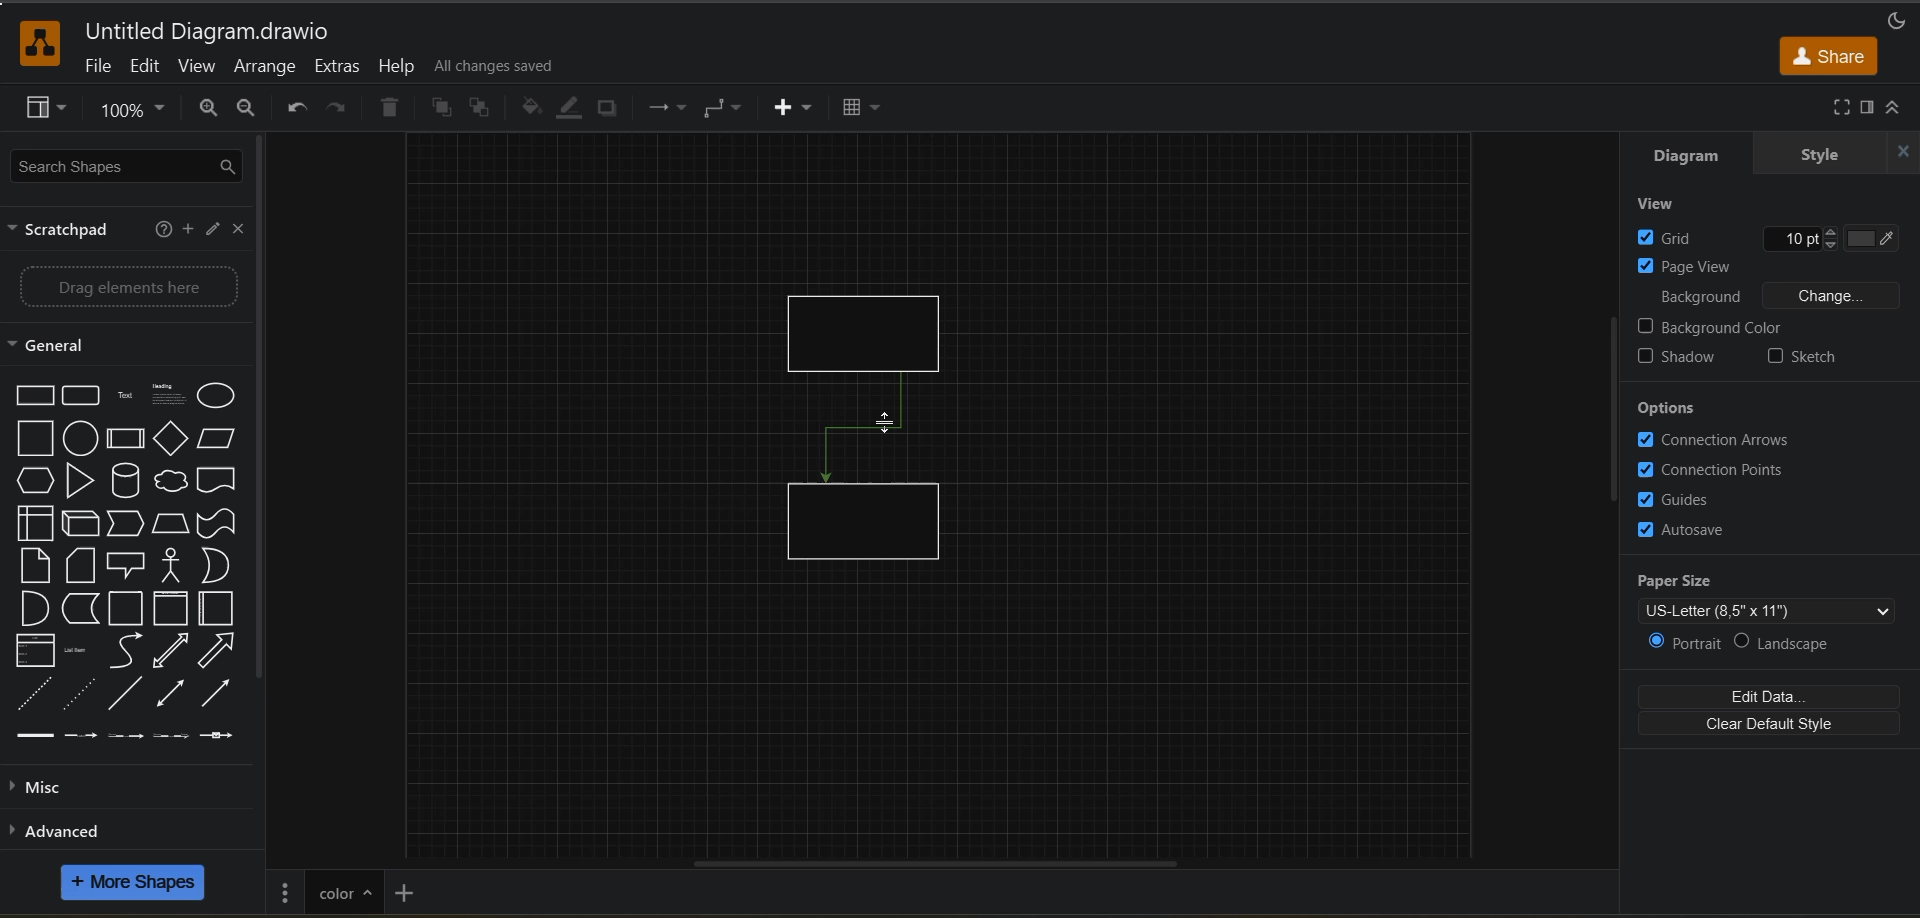  I want to click on Bidirectional Arrow, so click(172, 651).